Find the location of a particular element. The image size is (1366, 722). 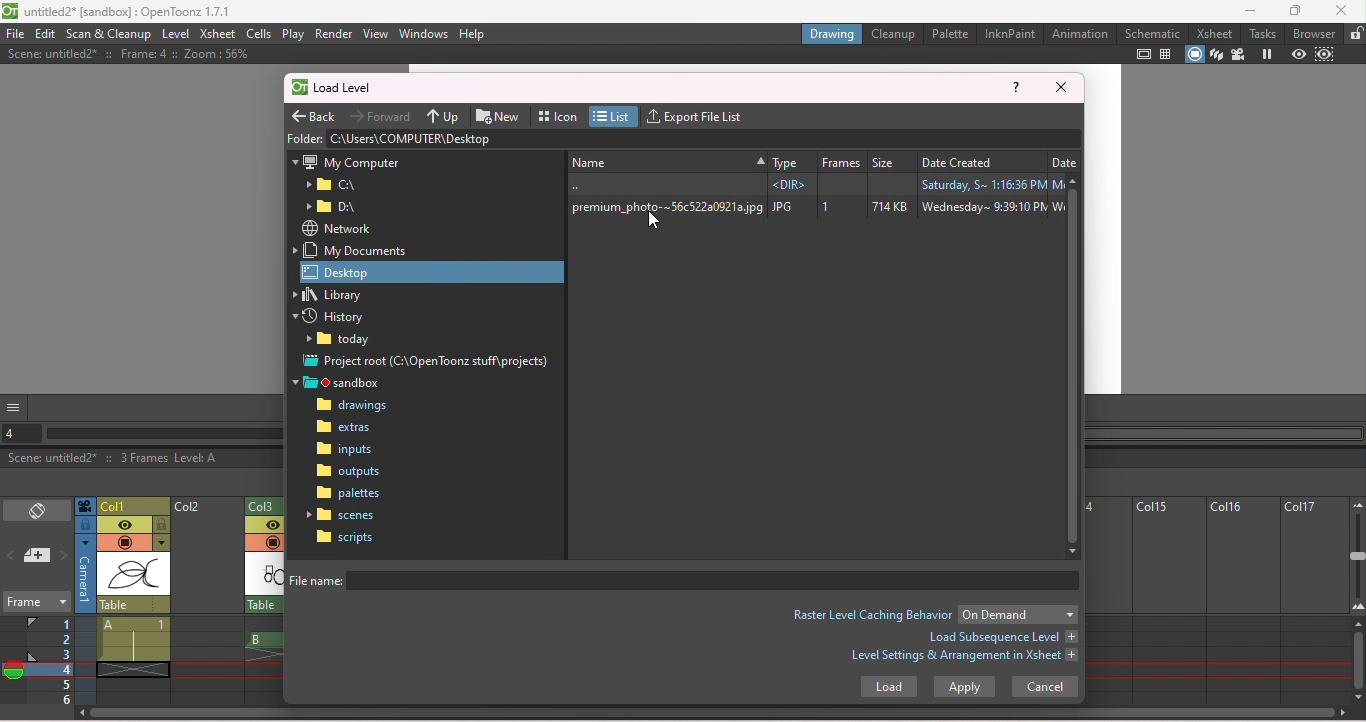

Scripts  is located at coordinates (345, 537).